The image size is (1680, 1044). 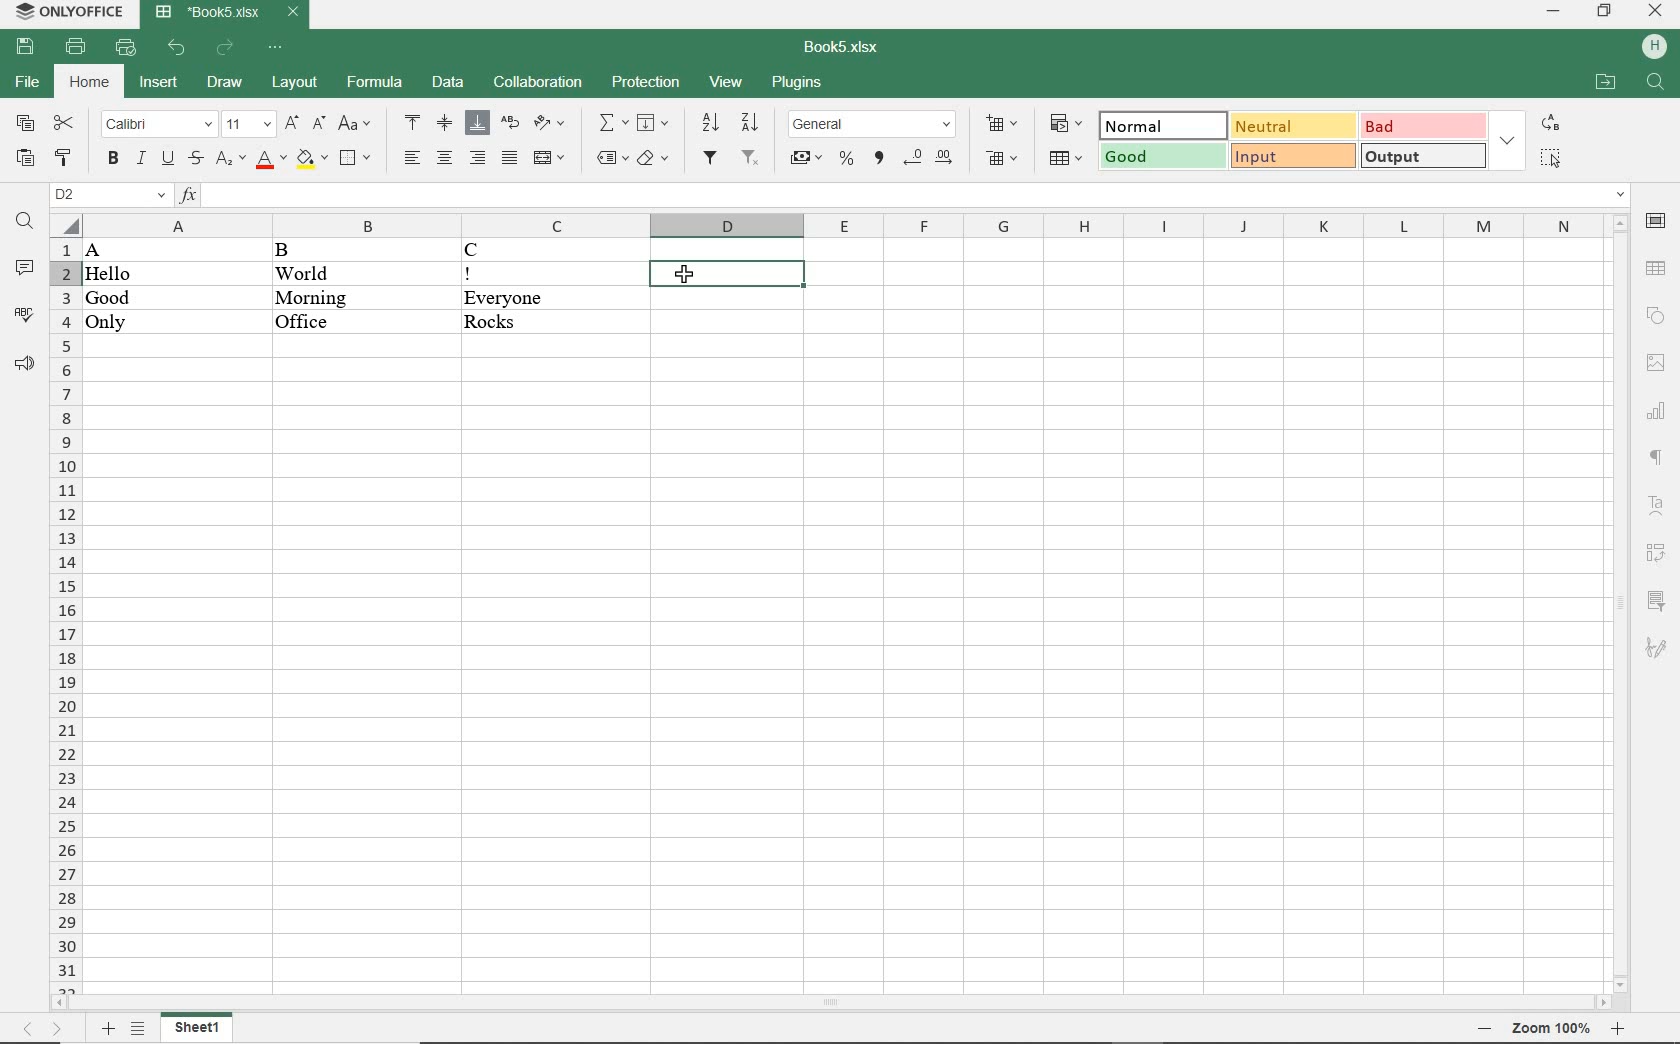 What do you see at coordinates (176, 47) in the screenshot?
I see `UNDO` at bounding box center [176, 47].